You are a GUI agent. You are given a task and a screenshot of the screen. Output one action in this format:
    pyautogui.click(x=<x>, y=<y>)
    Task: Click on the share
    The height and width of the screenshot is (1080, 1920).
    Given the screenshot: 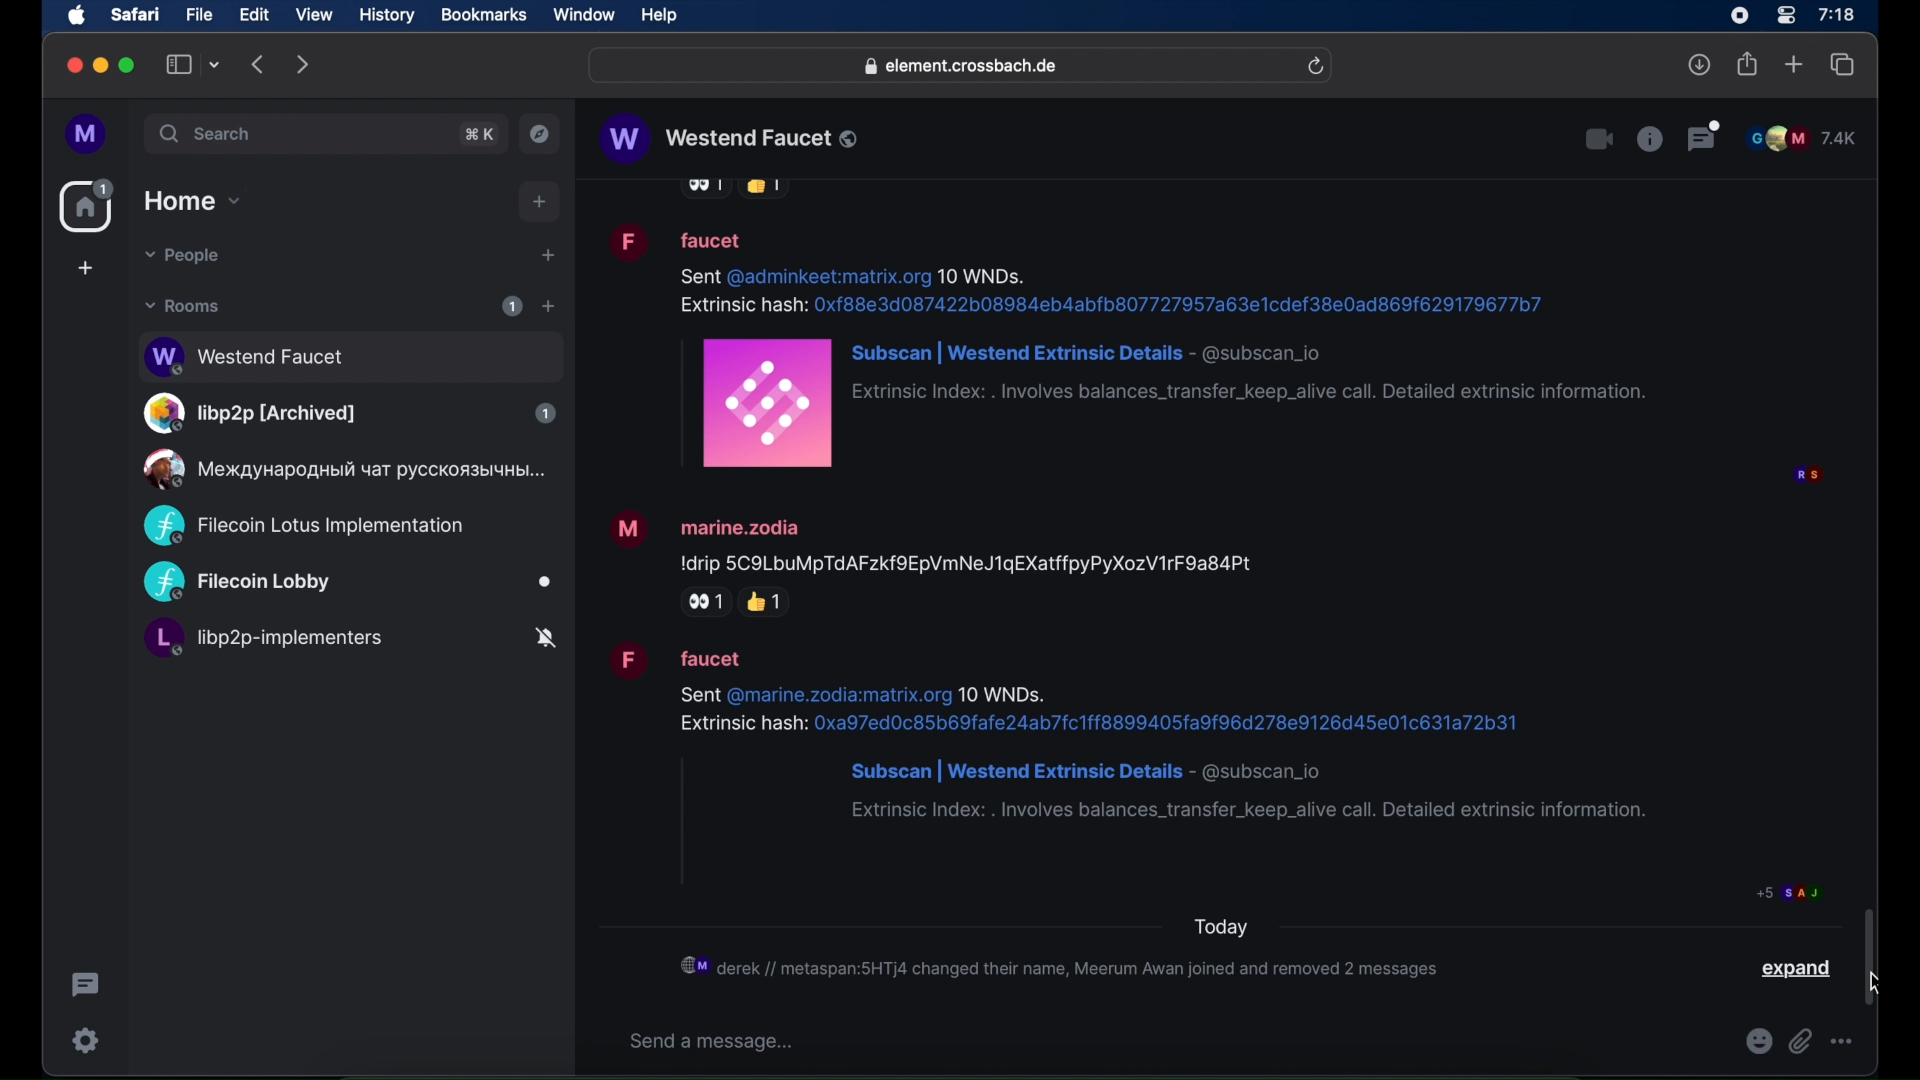 What is the action you would take?
    pyautogui.click(x=1748, y=64)
    